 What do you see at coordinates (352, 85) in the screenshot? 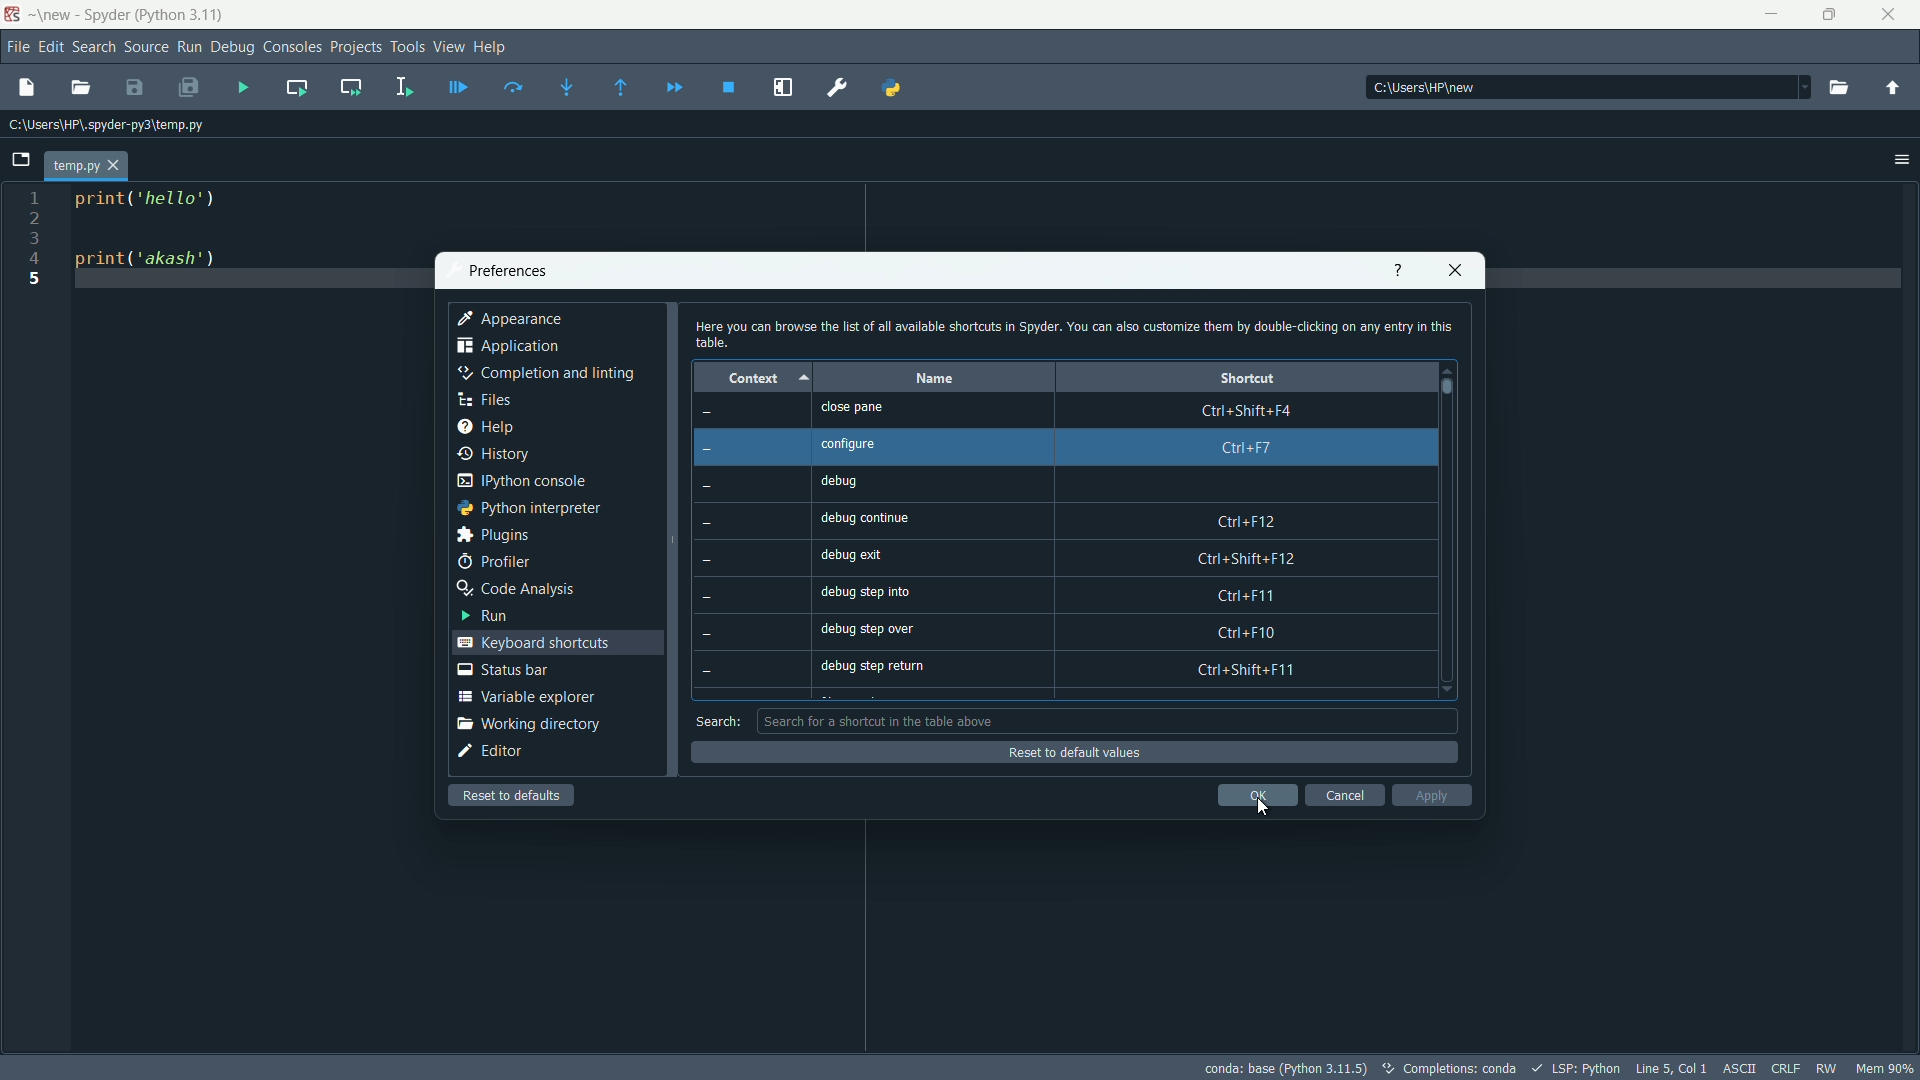
I see `run current cell and go to the next one` at bounding box center [352, 85].